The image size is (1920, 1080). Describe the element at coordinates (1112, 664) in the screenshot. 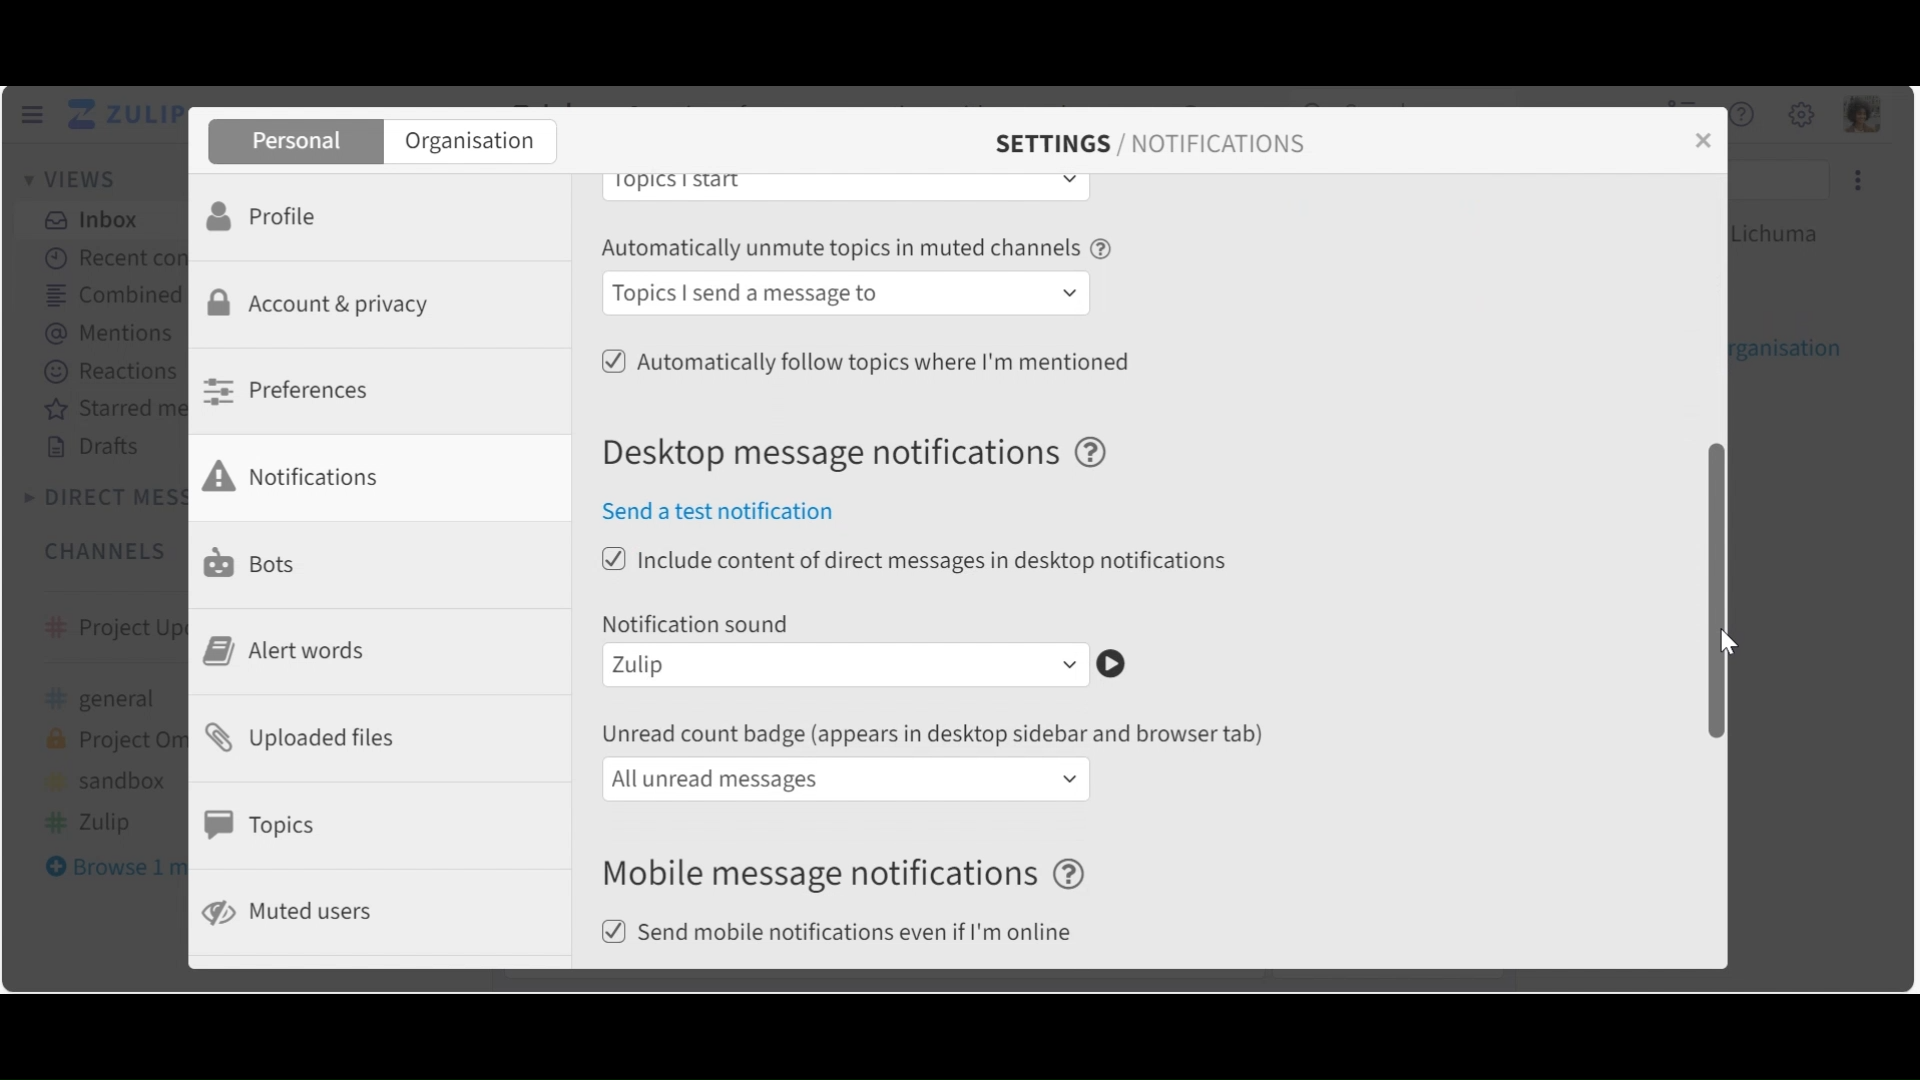

I see `Play notification sound` at that location.